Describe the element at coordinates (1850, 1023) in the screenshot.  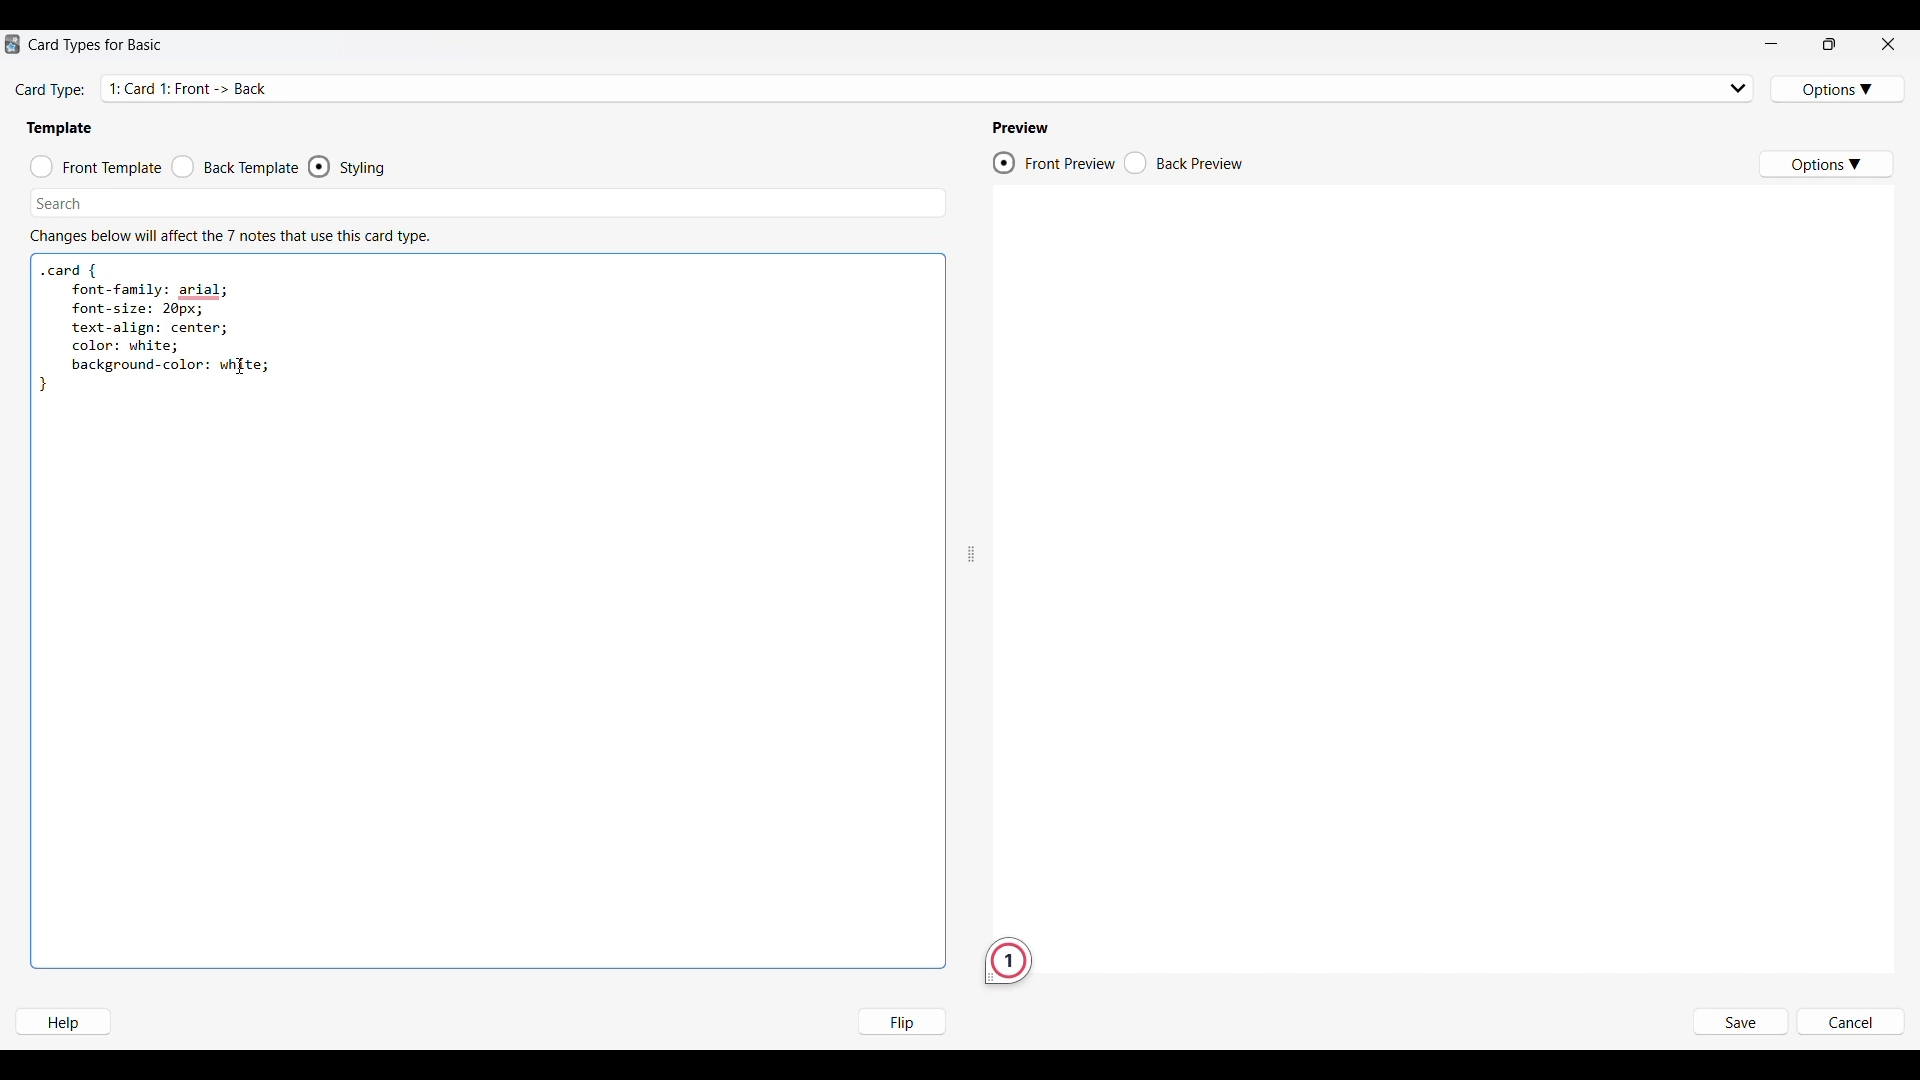
I see `Cancel` at that location.